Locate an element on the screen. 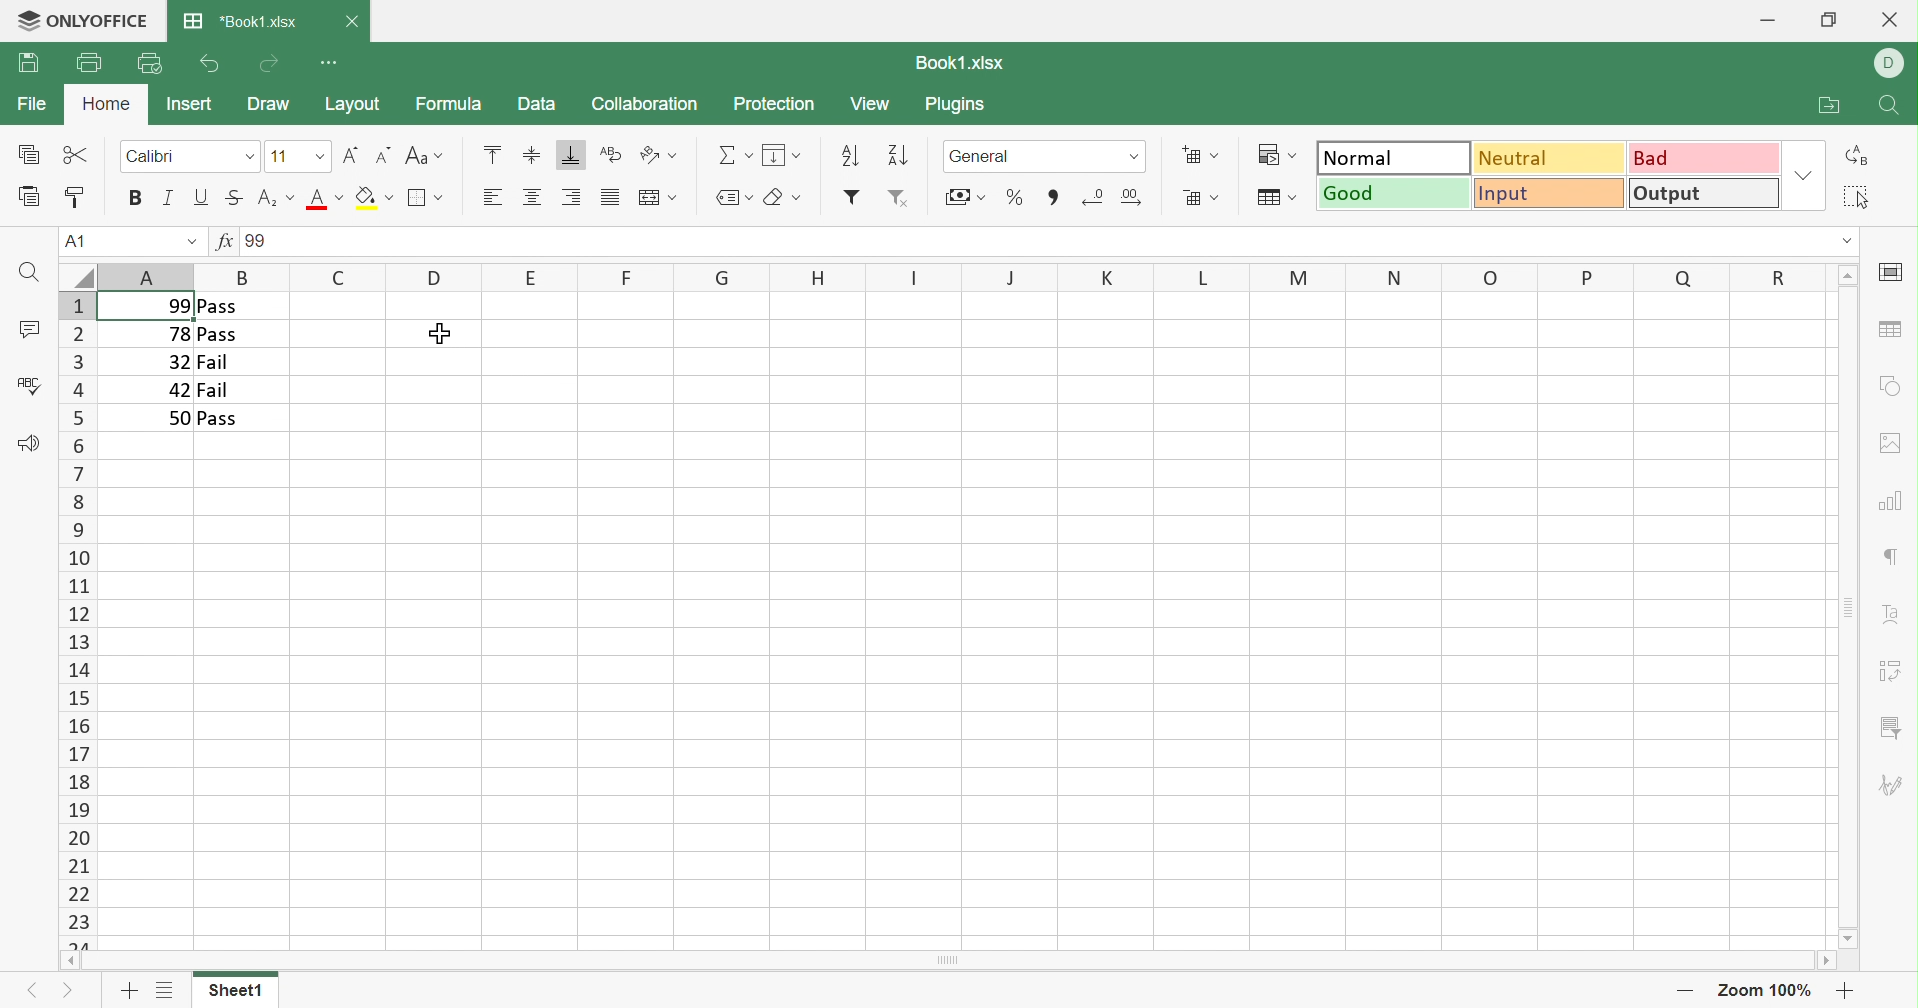  fx is located at coordinates (226, 242).